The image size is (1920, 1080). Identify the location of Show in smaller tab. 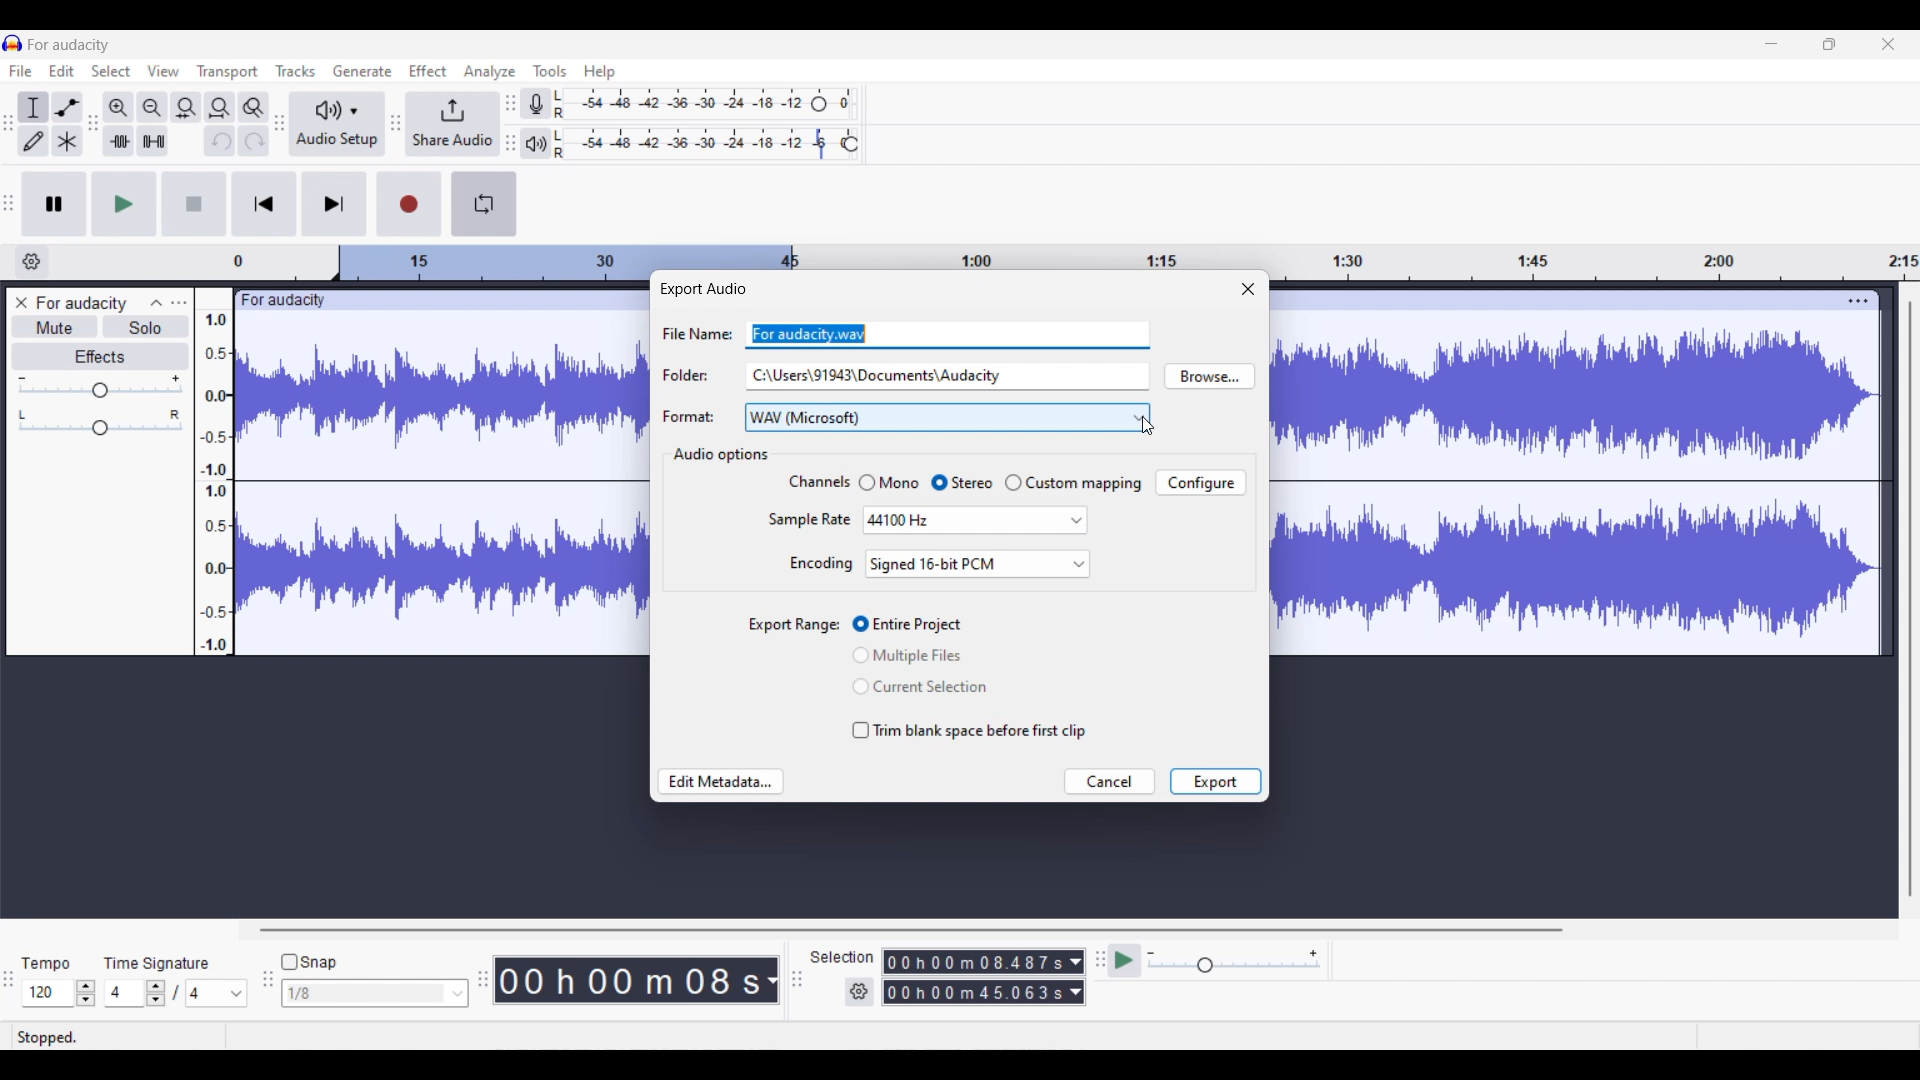
(1829, 44).